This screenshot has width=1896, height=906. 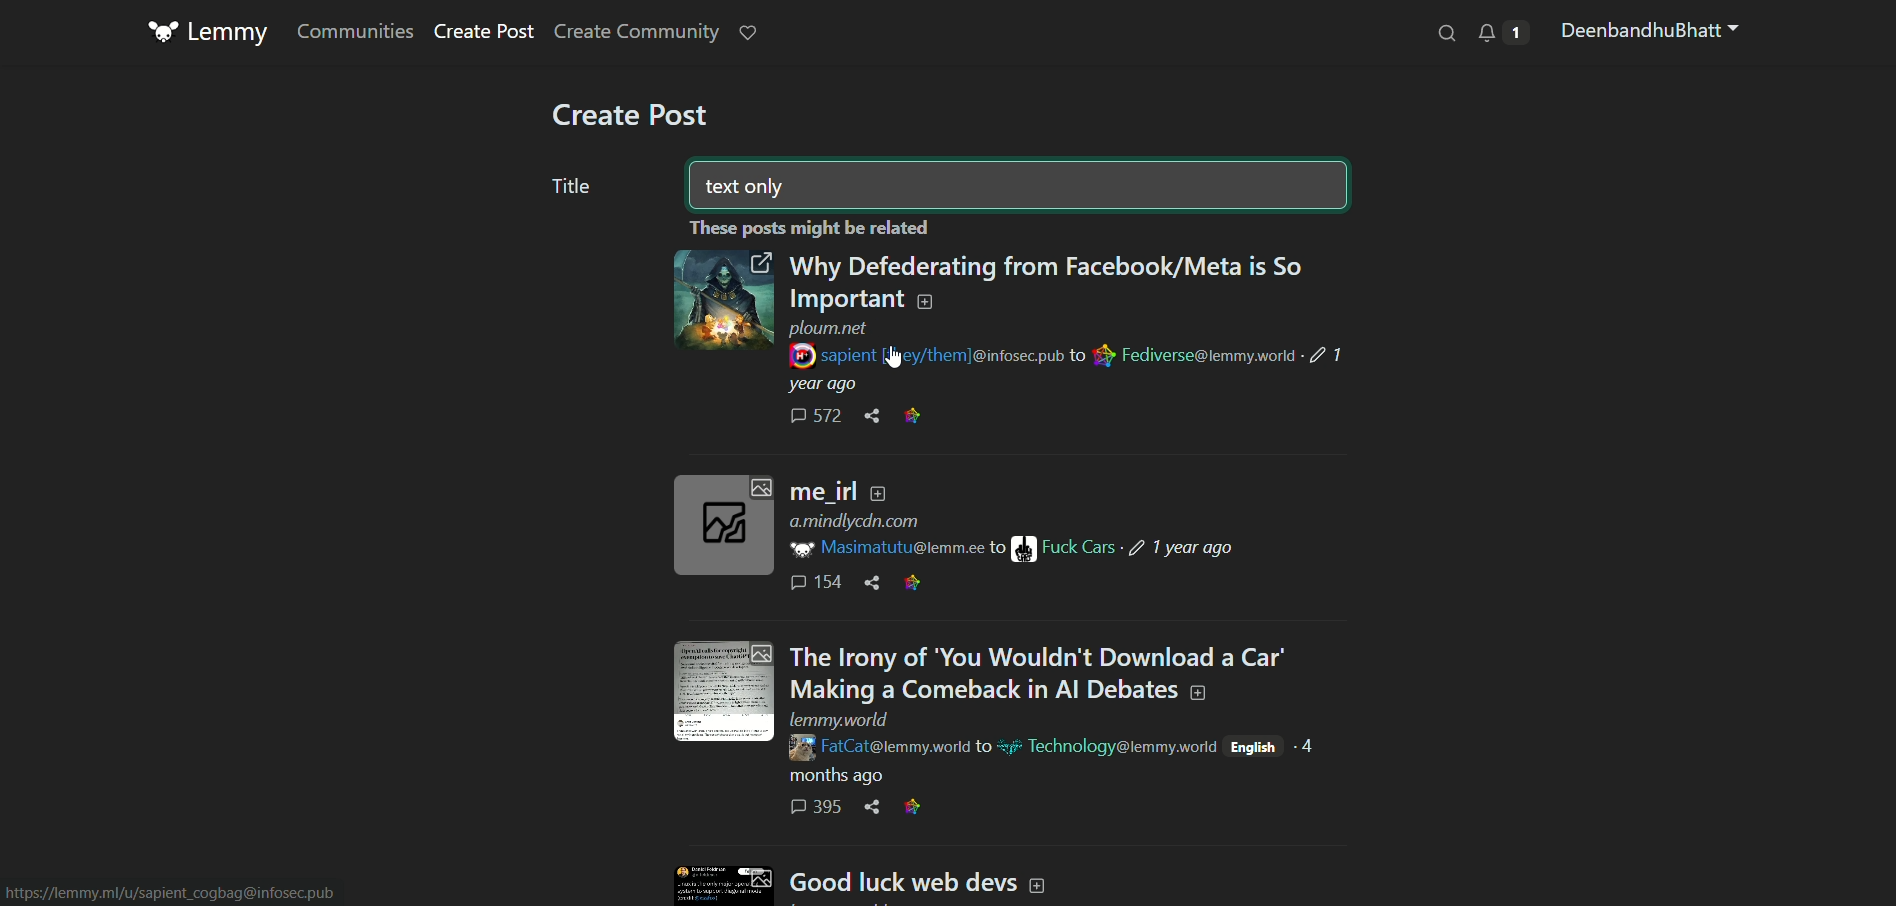 I want to click on Comments, so click(x=816, y=416).